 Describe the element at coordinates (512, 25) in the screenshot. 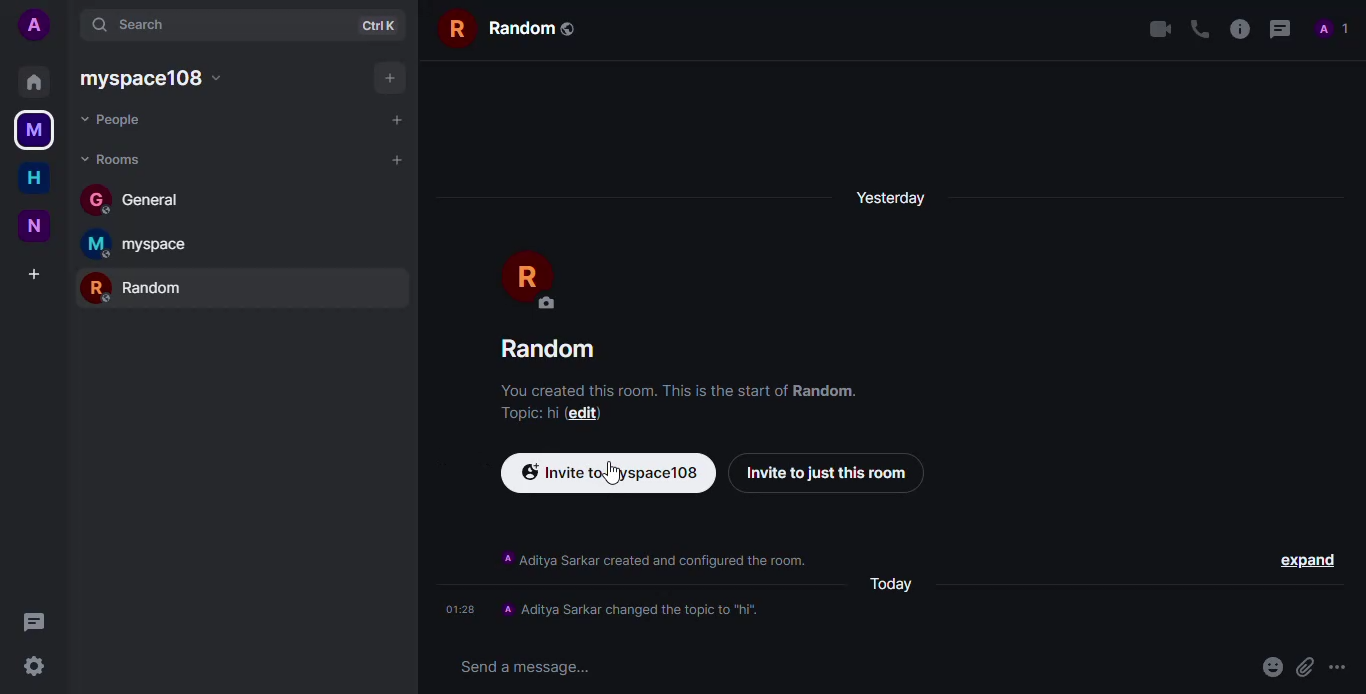

I see `random` at that location.